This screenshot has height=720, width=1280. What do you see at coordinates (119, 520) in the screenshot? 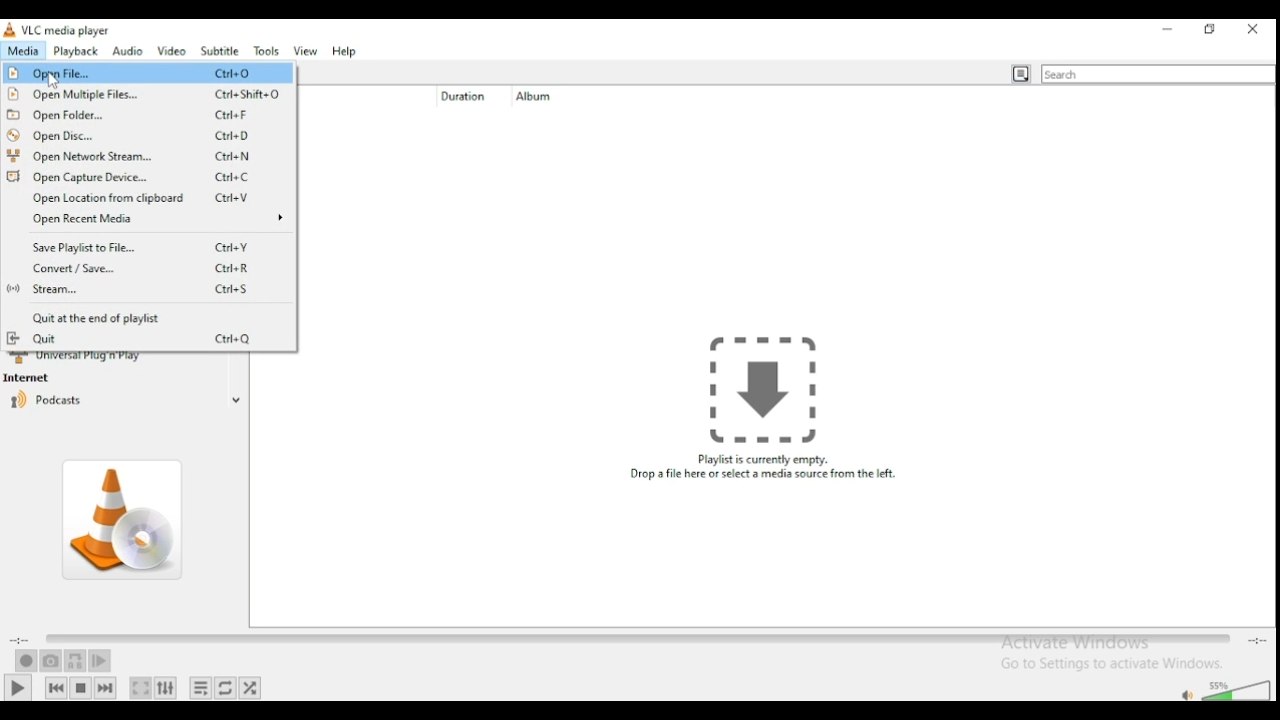
I see `album art` at bounding box center [119, 520].